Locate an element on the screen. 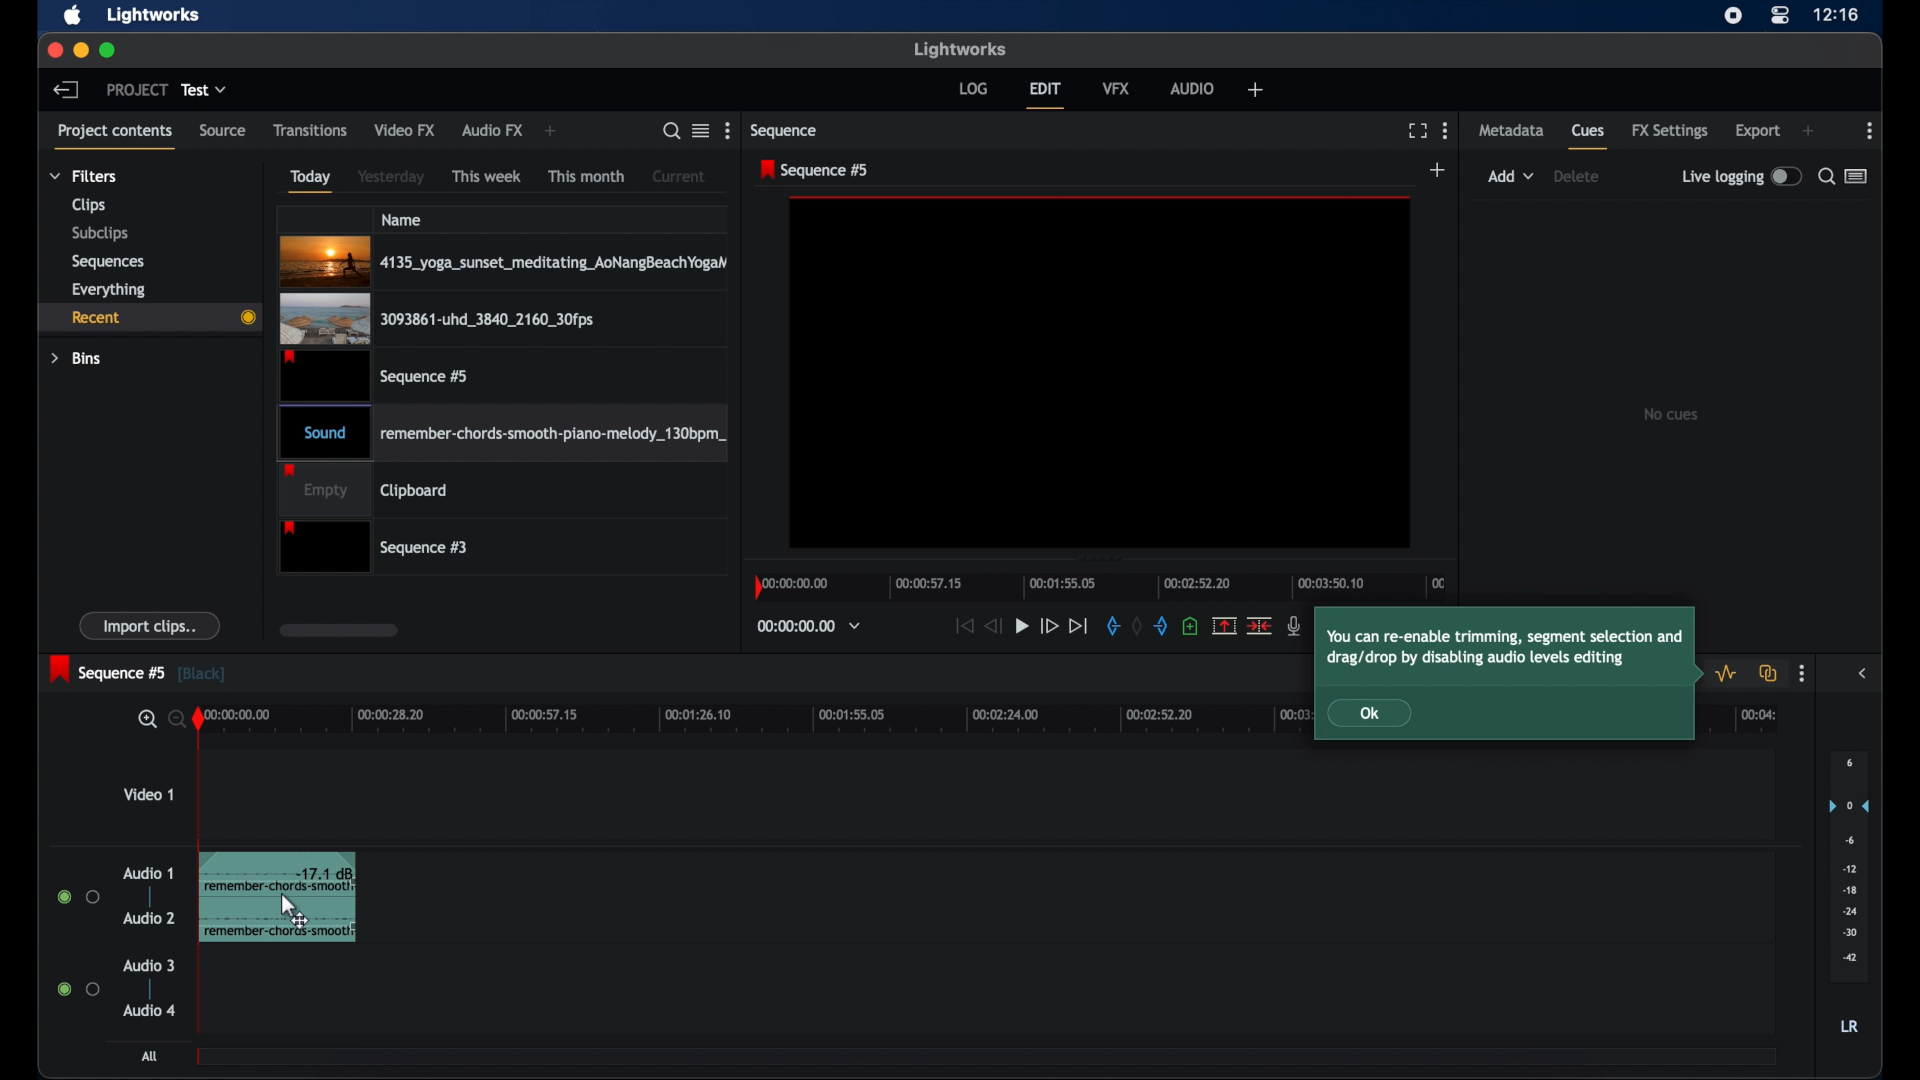 This screenshot has width=1920, height=1080. import clips is located at coordinates (150, 625).